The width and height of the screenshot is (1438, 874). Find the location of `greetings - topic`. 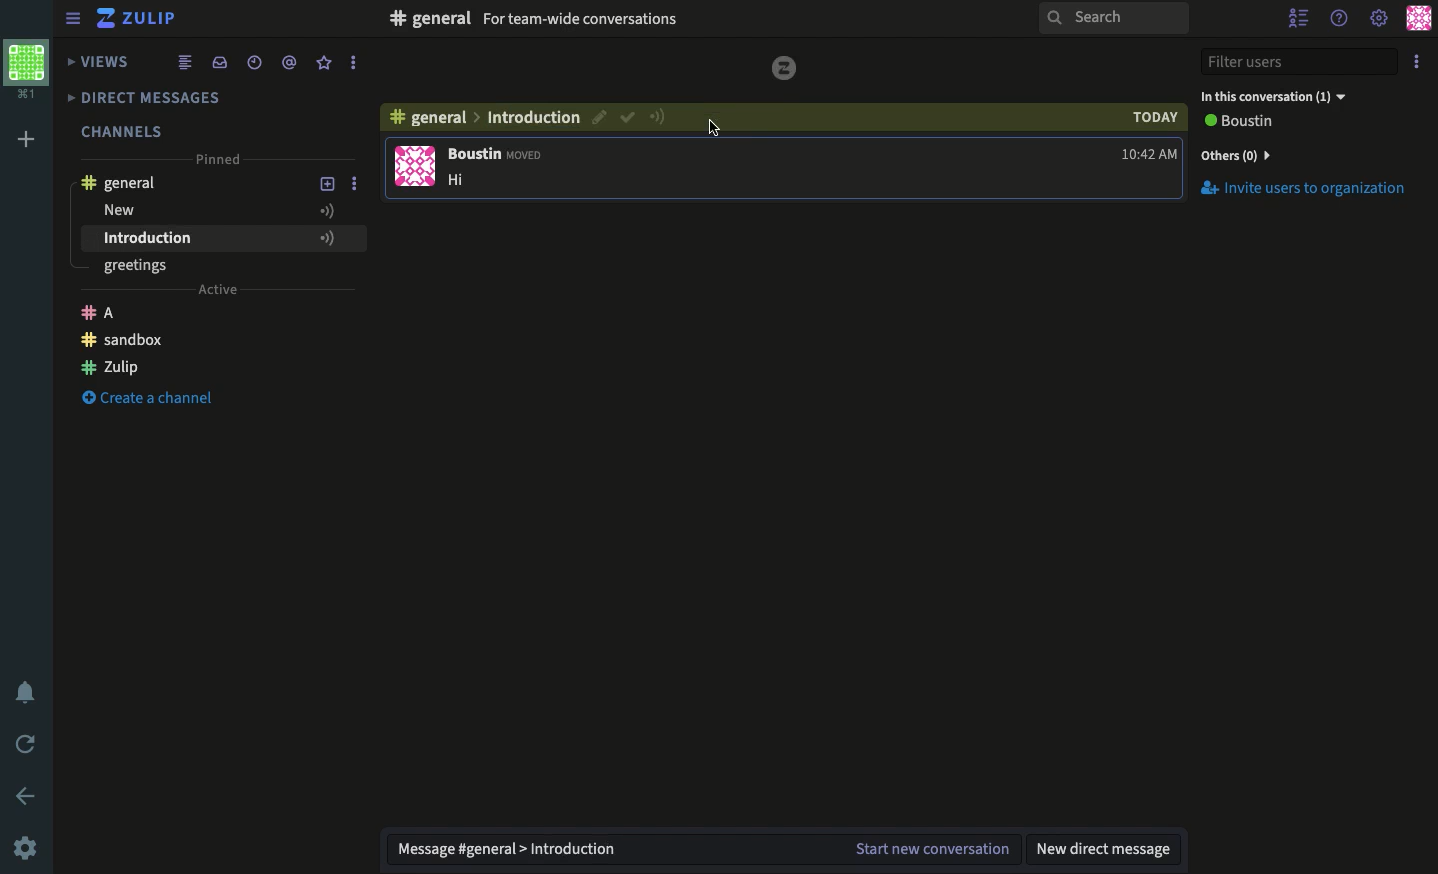

greetings - topic is located at coordinates (145, 268).